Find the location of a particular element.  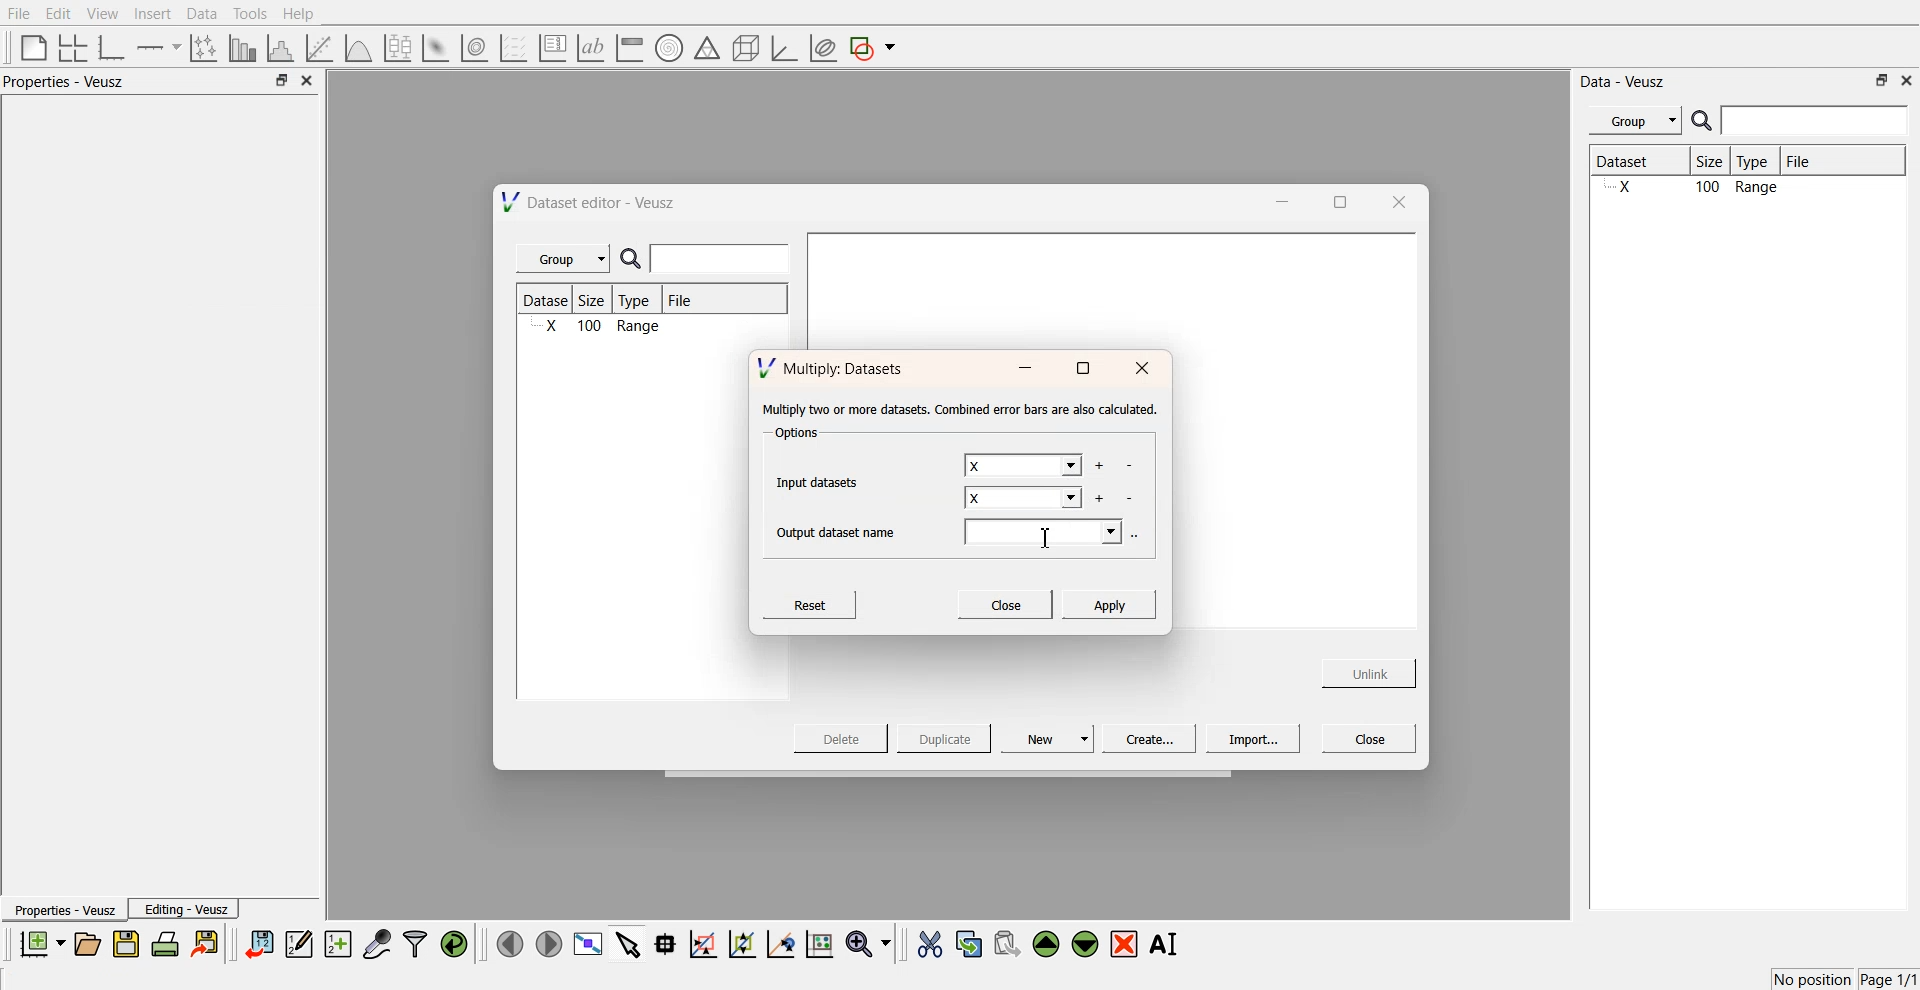

Create... is located at coordinates (1146, 738).